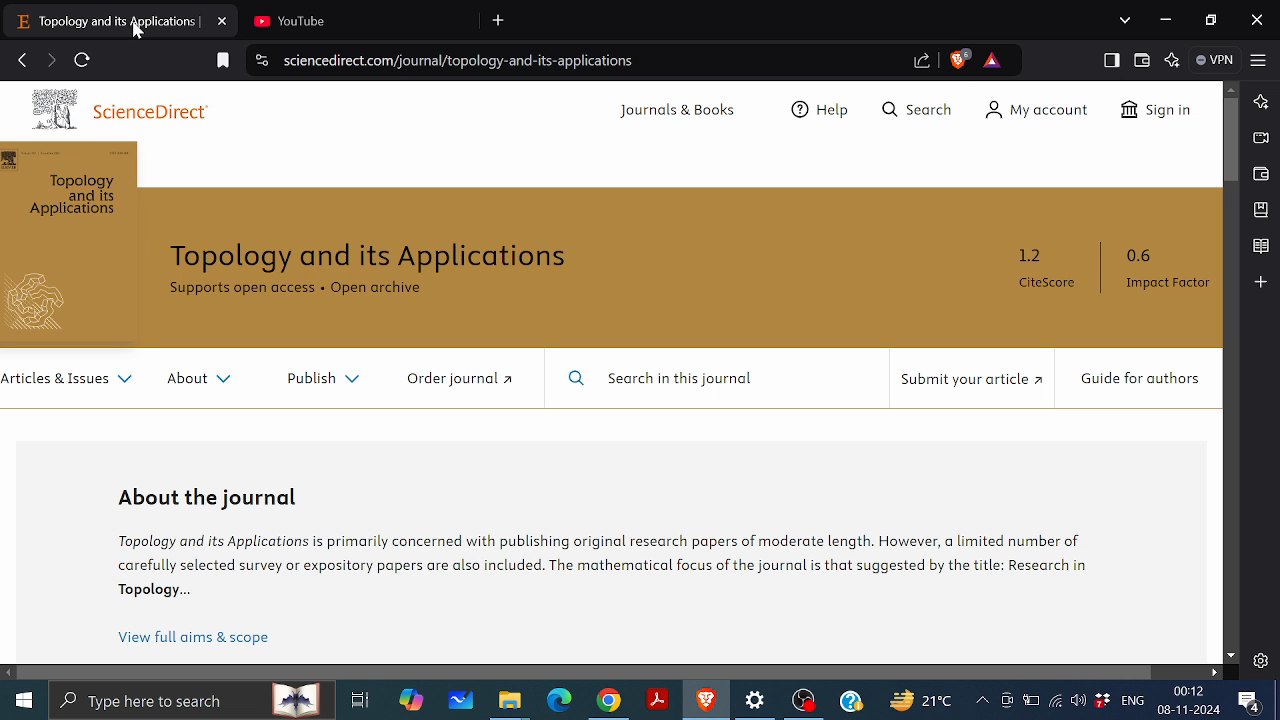 This screenshot has height=720, width=1280. Describe the element at coordinates (1127, 20) in the screenshot. I see `Search tabs` at that location.